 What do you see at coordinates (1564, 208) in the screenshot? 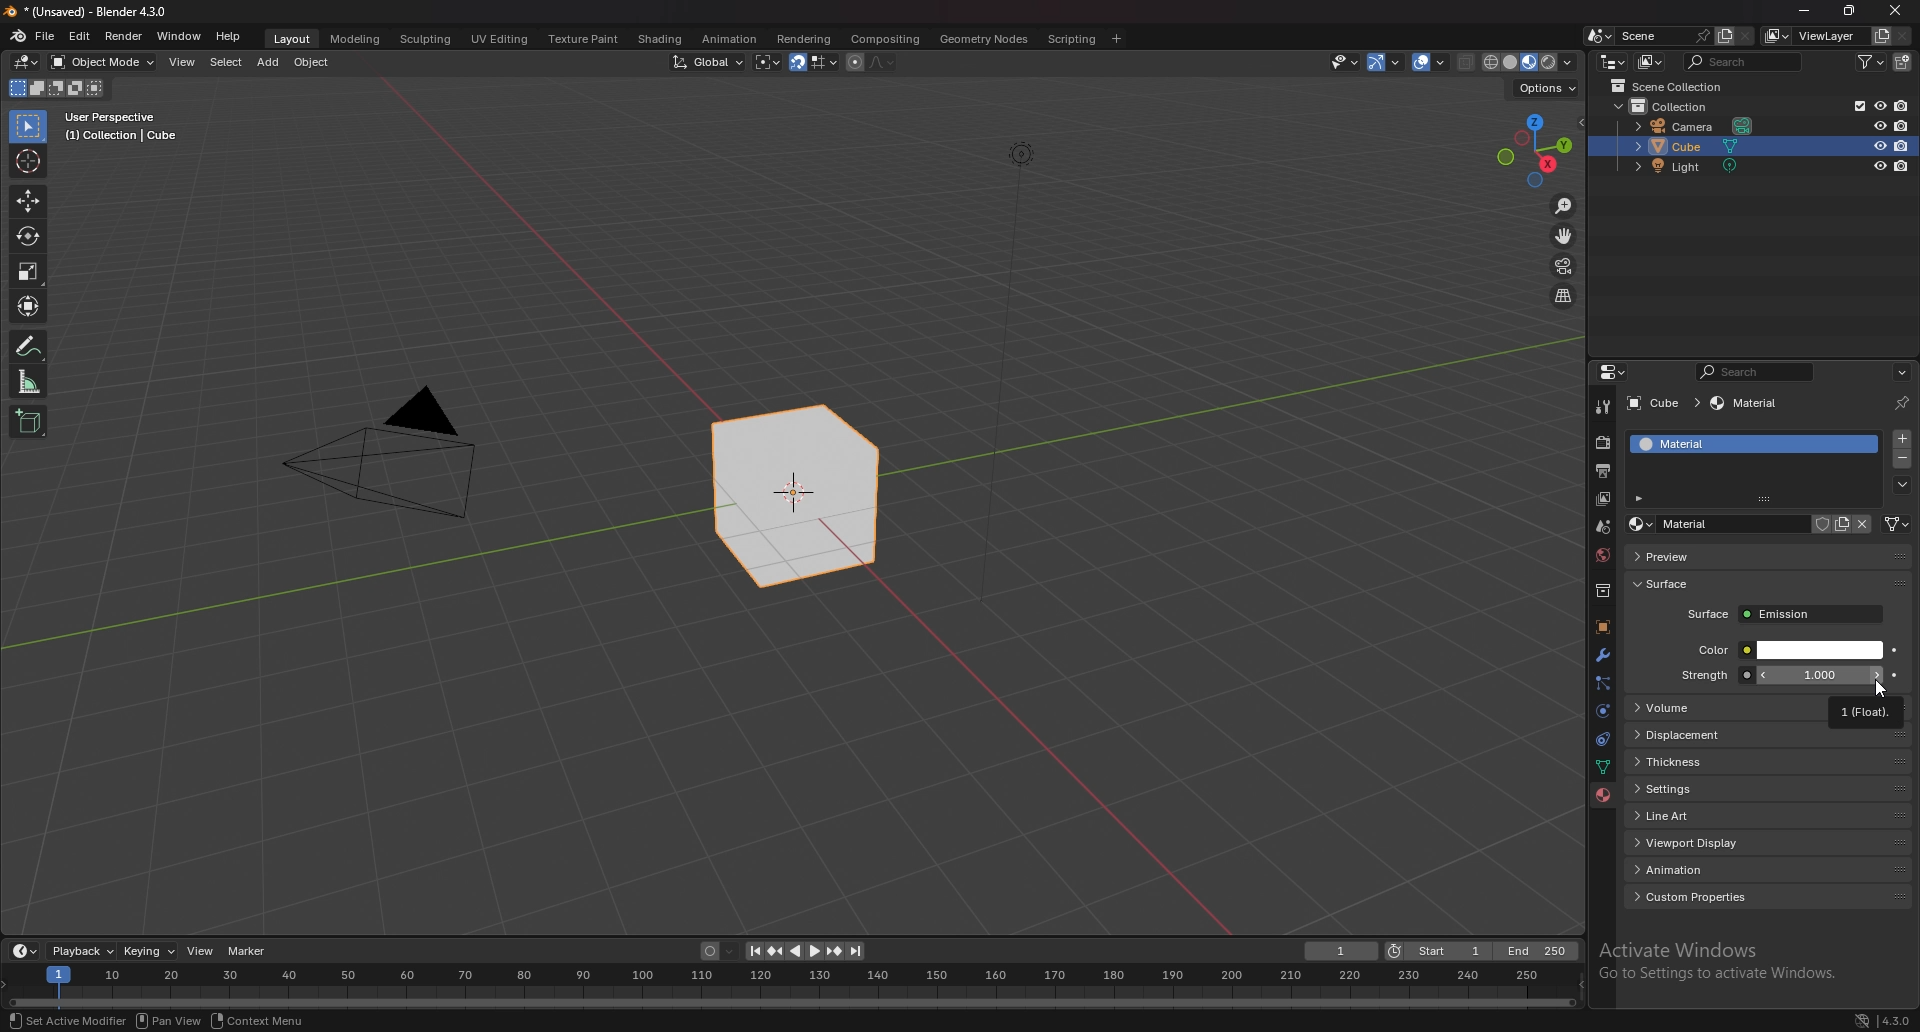
I see `zoom` at bounding box center [1564, 208].